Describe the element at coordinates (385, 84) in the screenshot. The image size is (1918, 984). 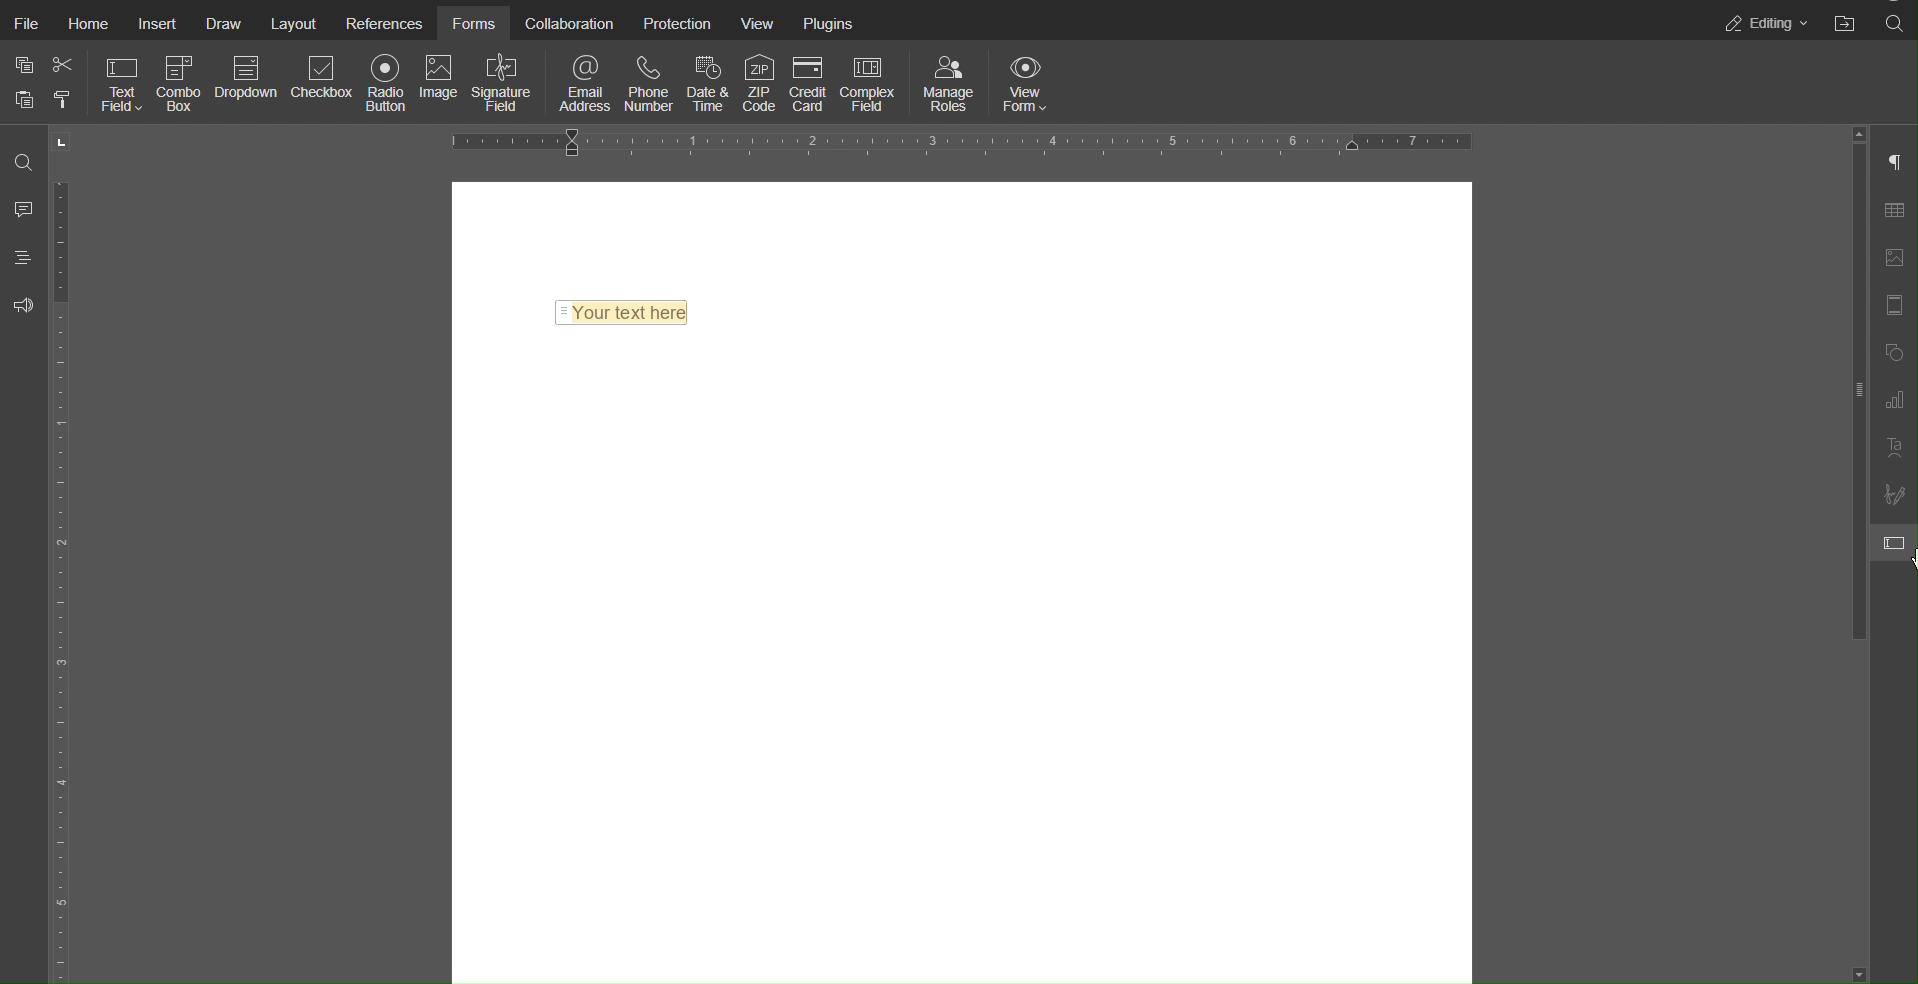
I see `Radio Button` at that location.